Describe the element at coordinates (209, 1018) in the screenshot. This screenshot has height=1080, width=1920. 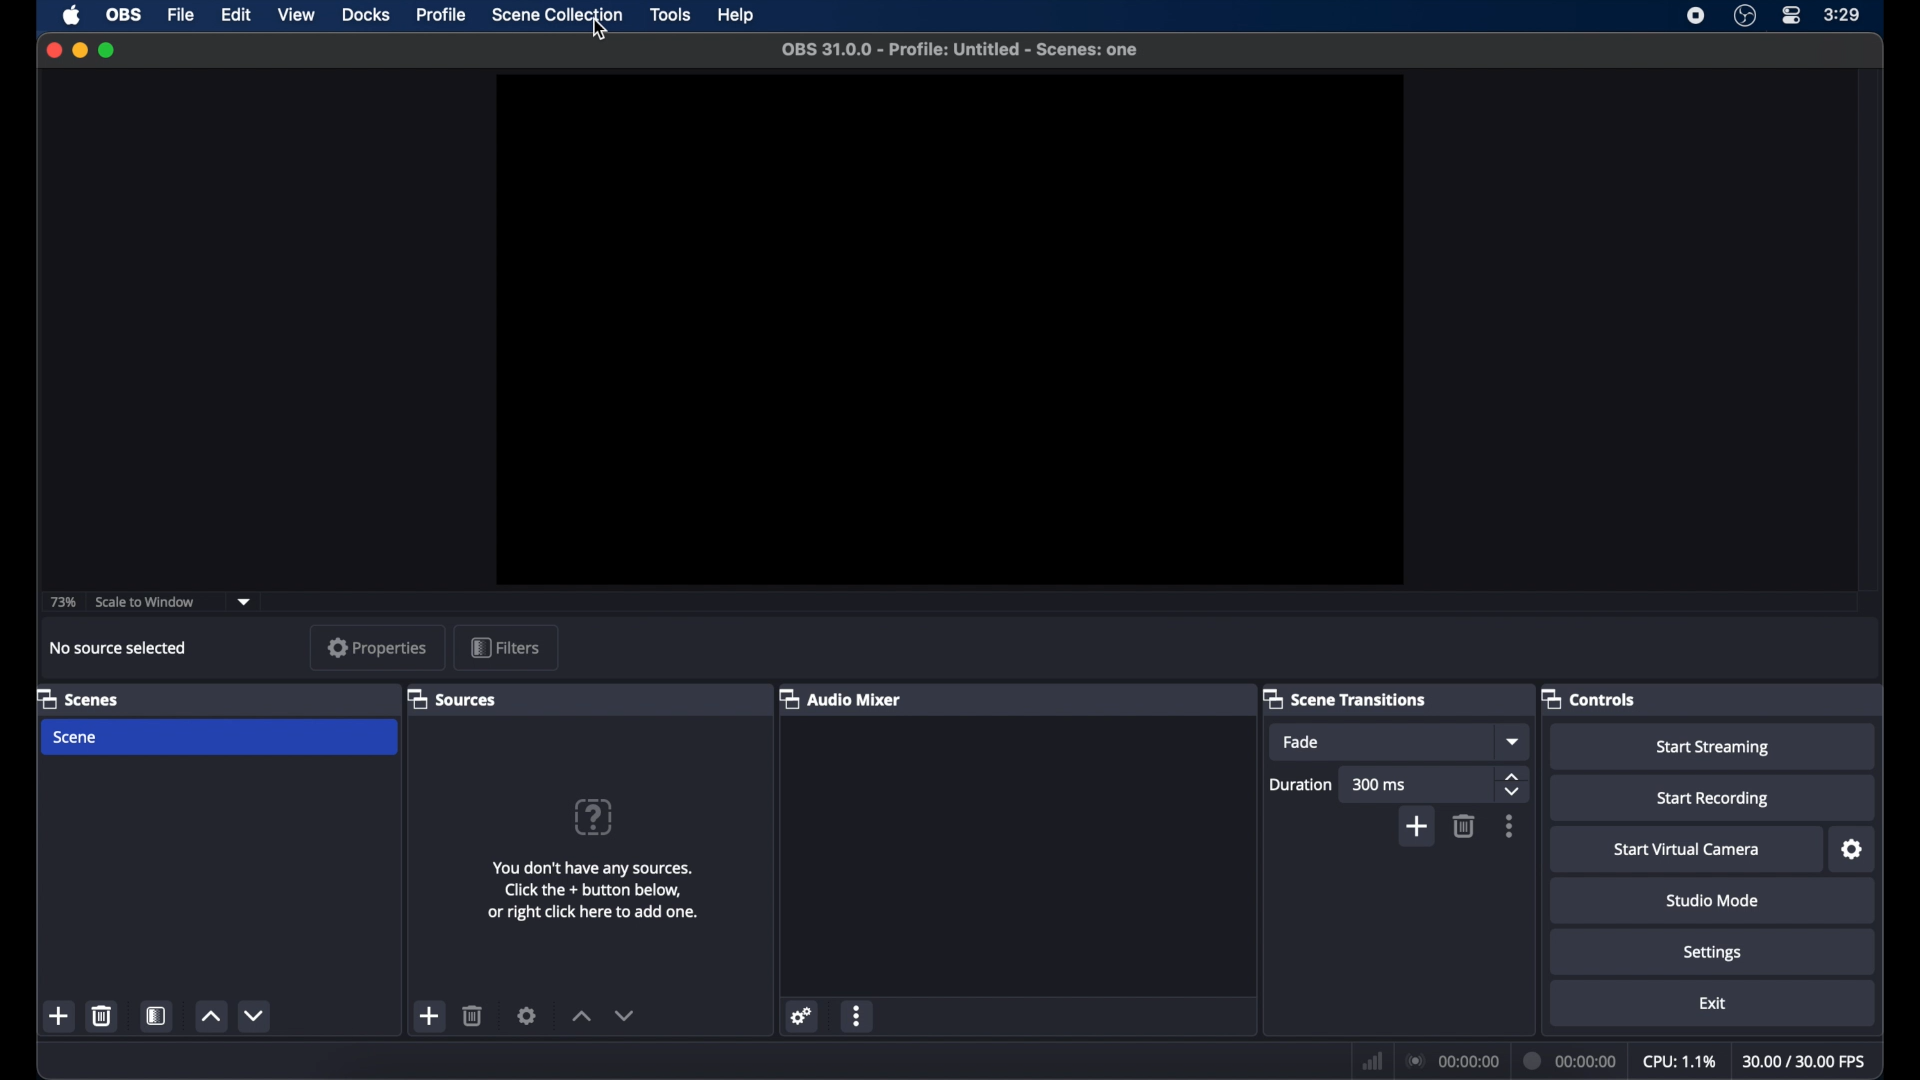
I see `increment` at that location.